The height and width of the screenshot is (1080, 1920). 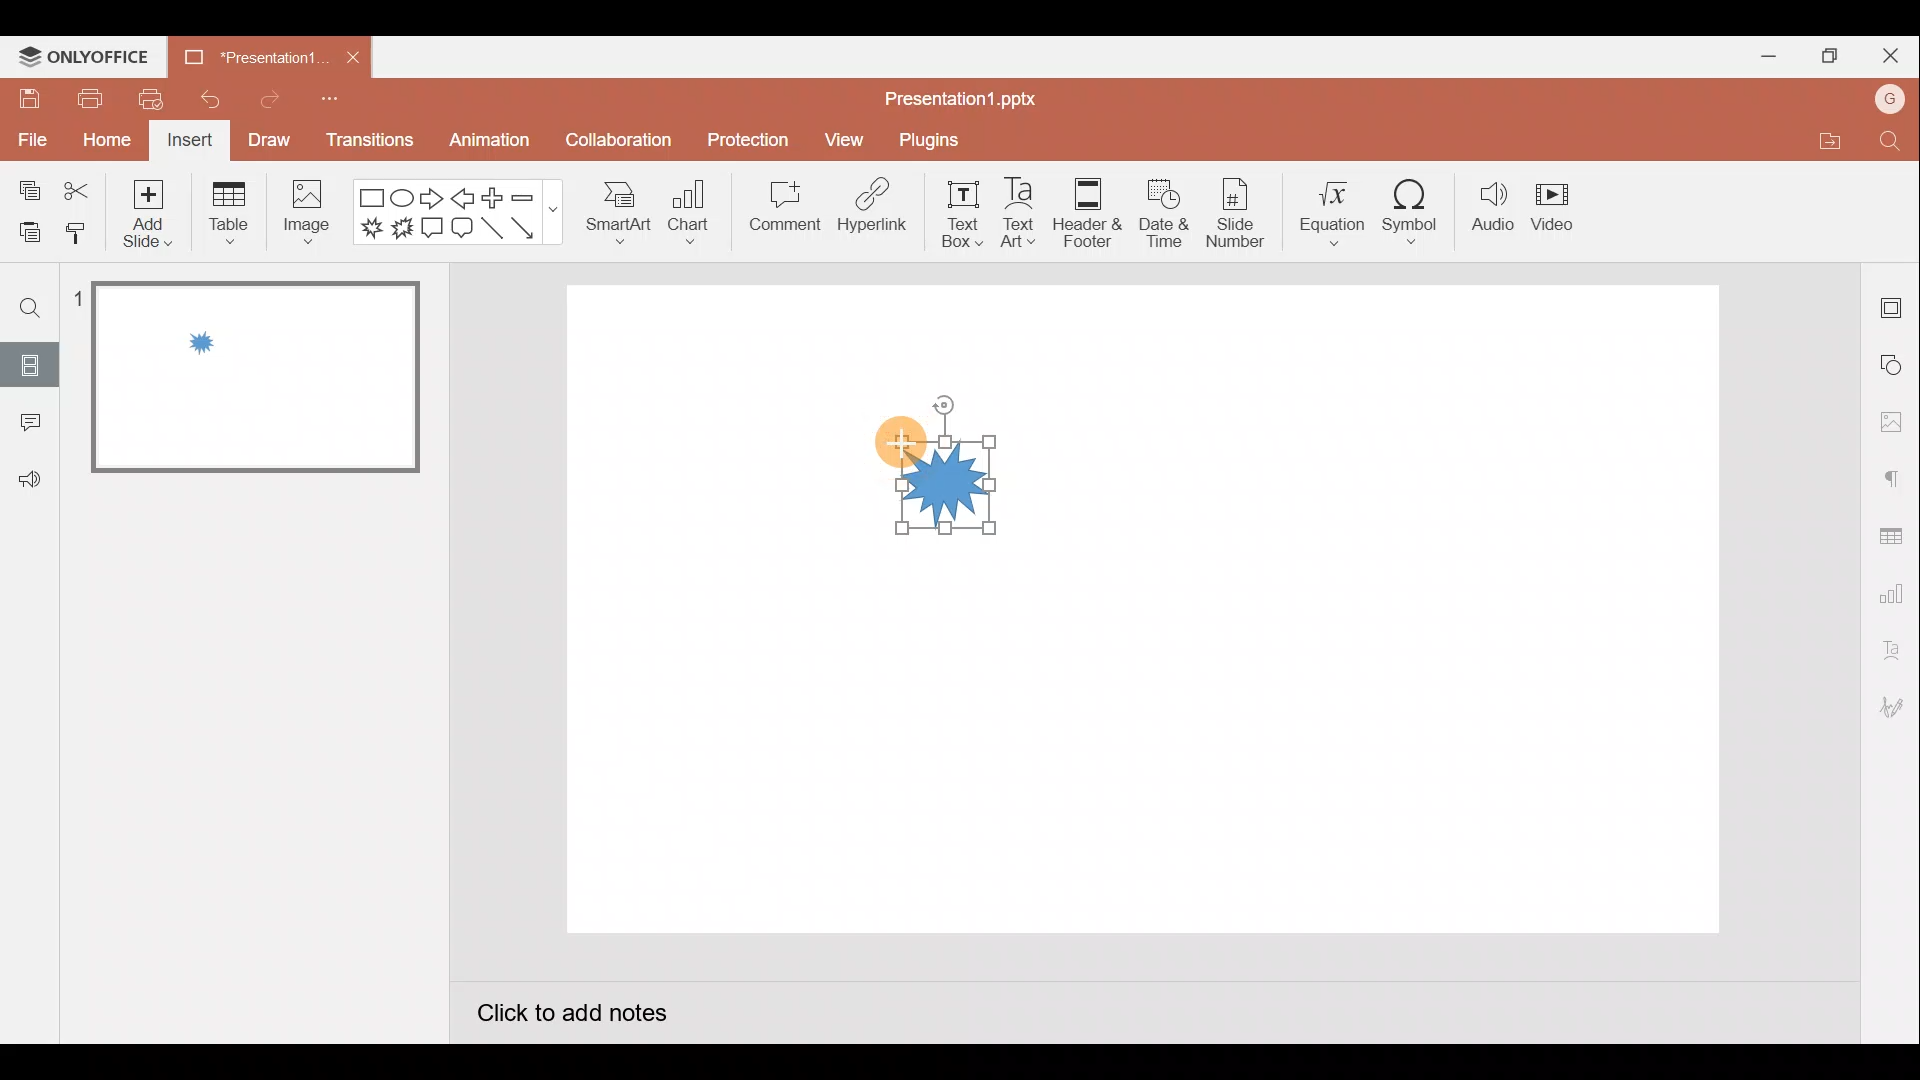 I want to click on Animation, so click(x=485, y=144).